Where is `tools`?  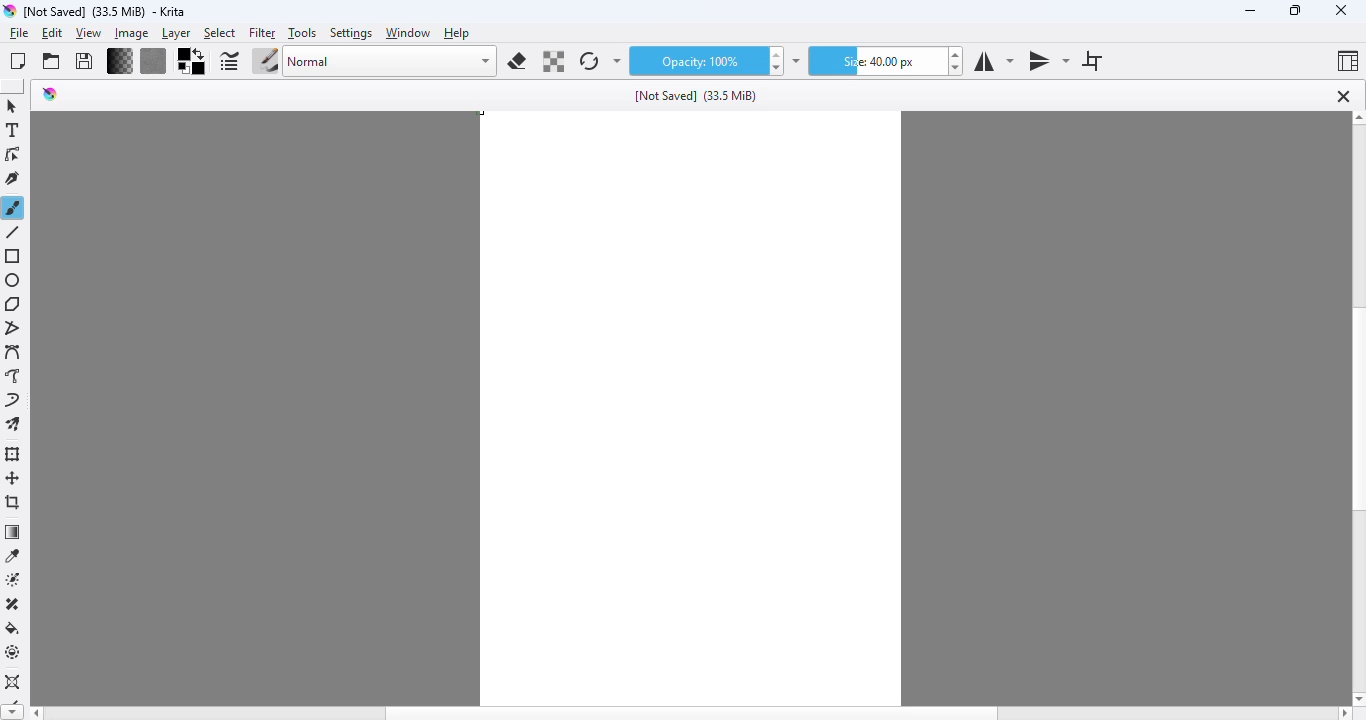
tools is located at coordinates (303, 34).